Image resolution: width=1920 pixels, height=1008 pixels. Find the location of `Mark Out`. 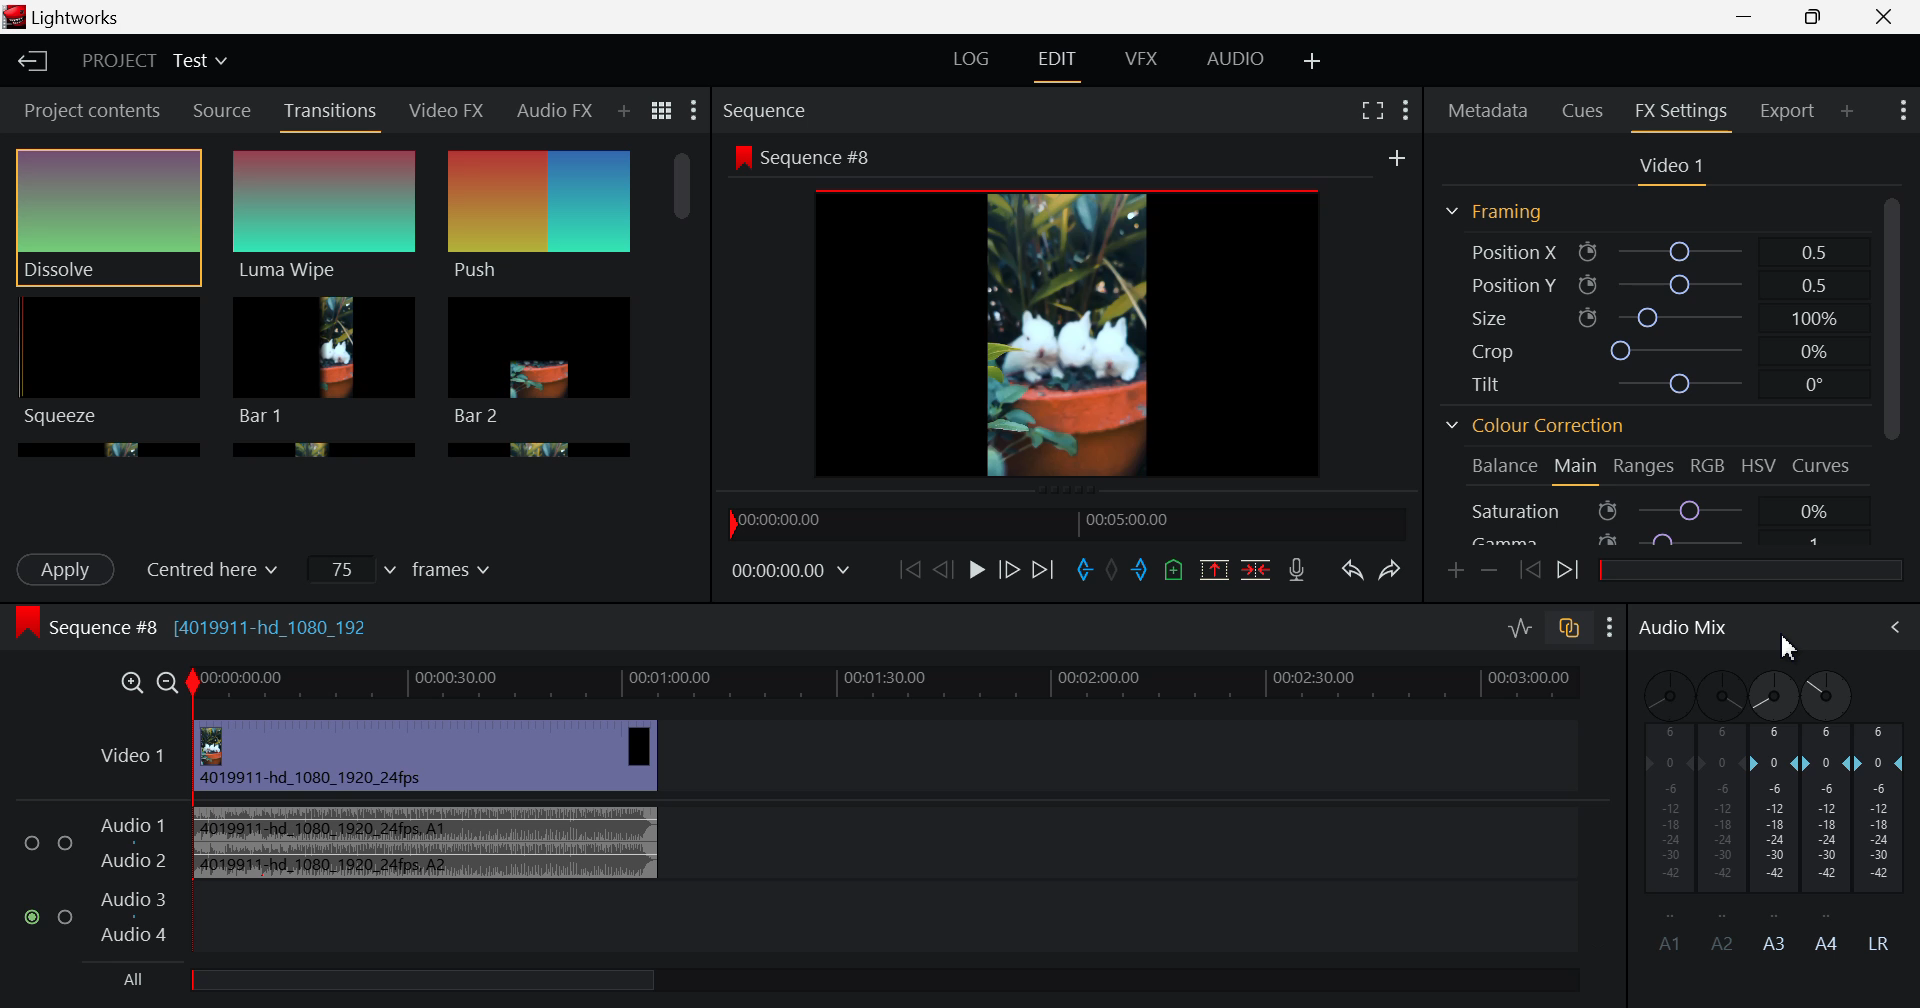

Mark Out is located at coordinates (1140, 570).